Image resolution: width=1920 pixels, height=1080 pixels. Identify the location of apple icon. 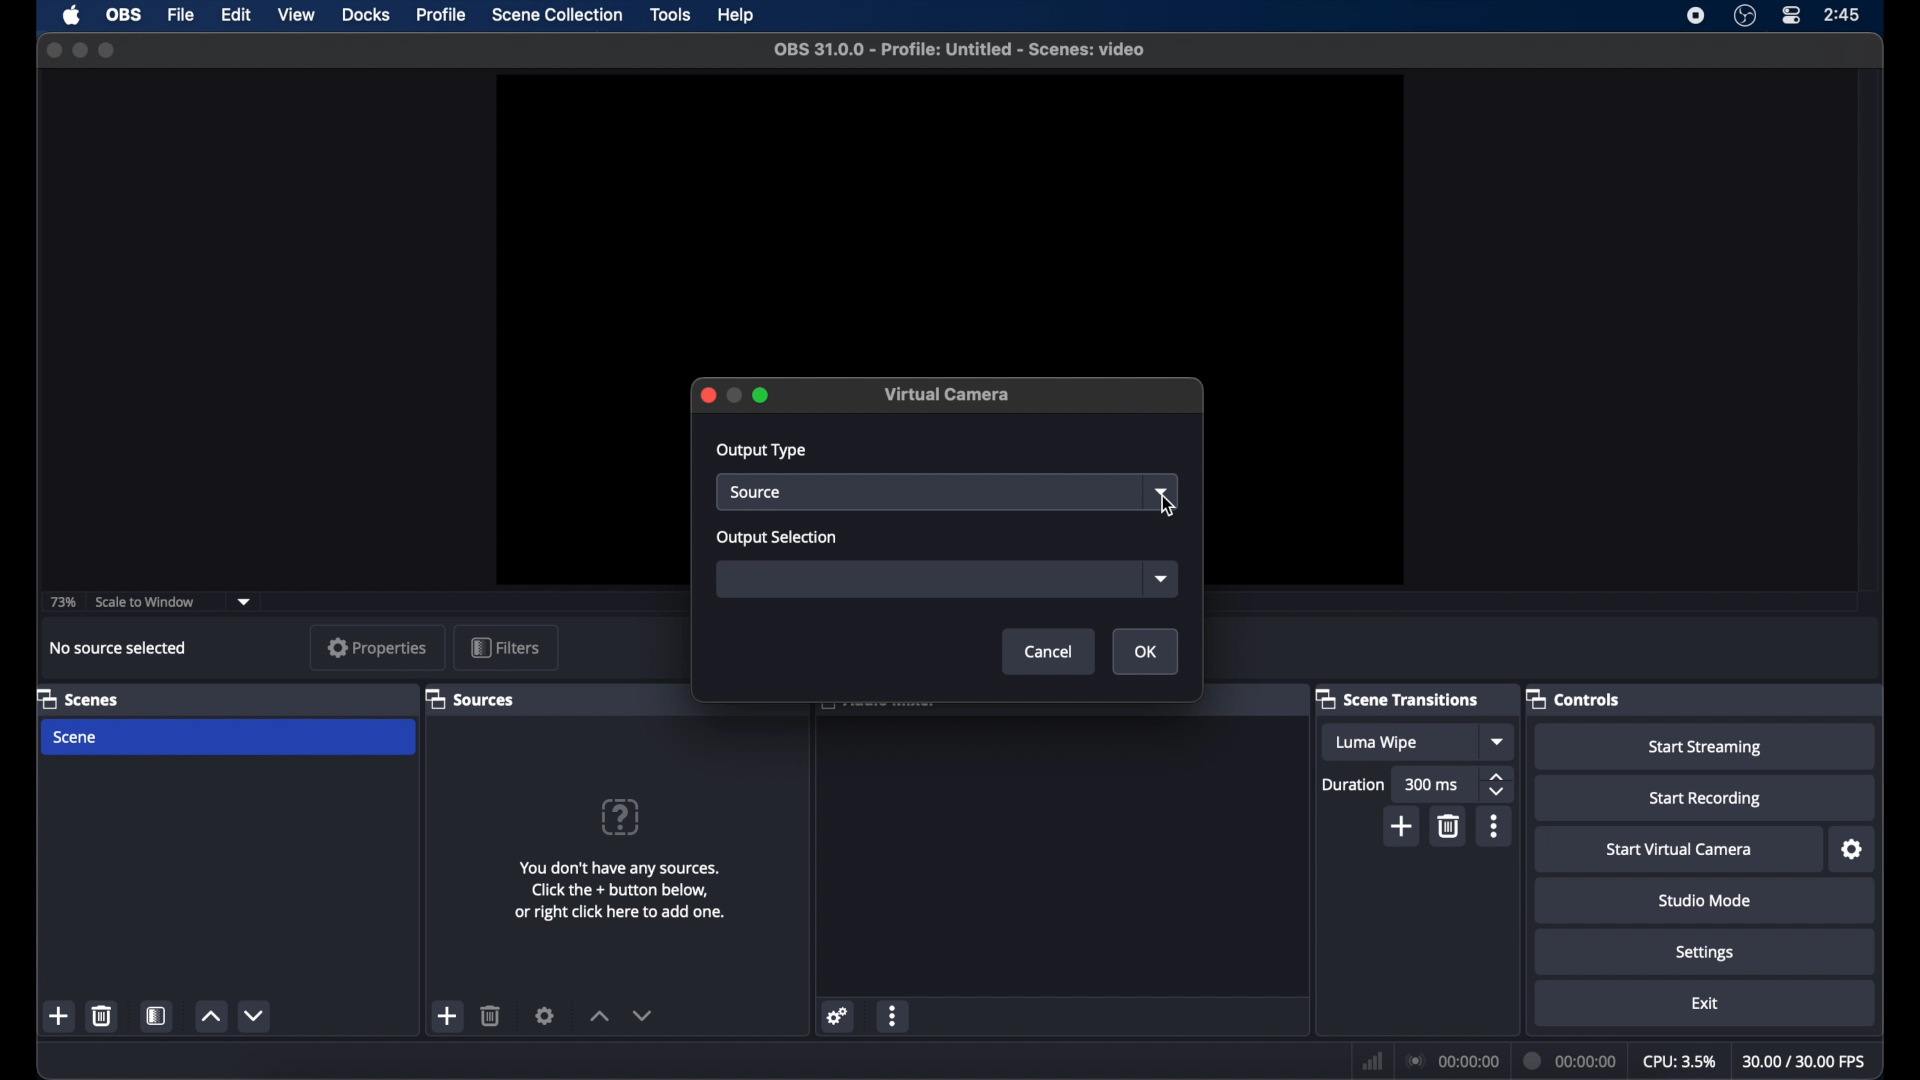
(72, 15).